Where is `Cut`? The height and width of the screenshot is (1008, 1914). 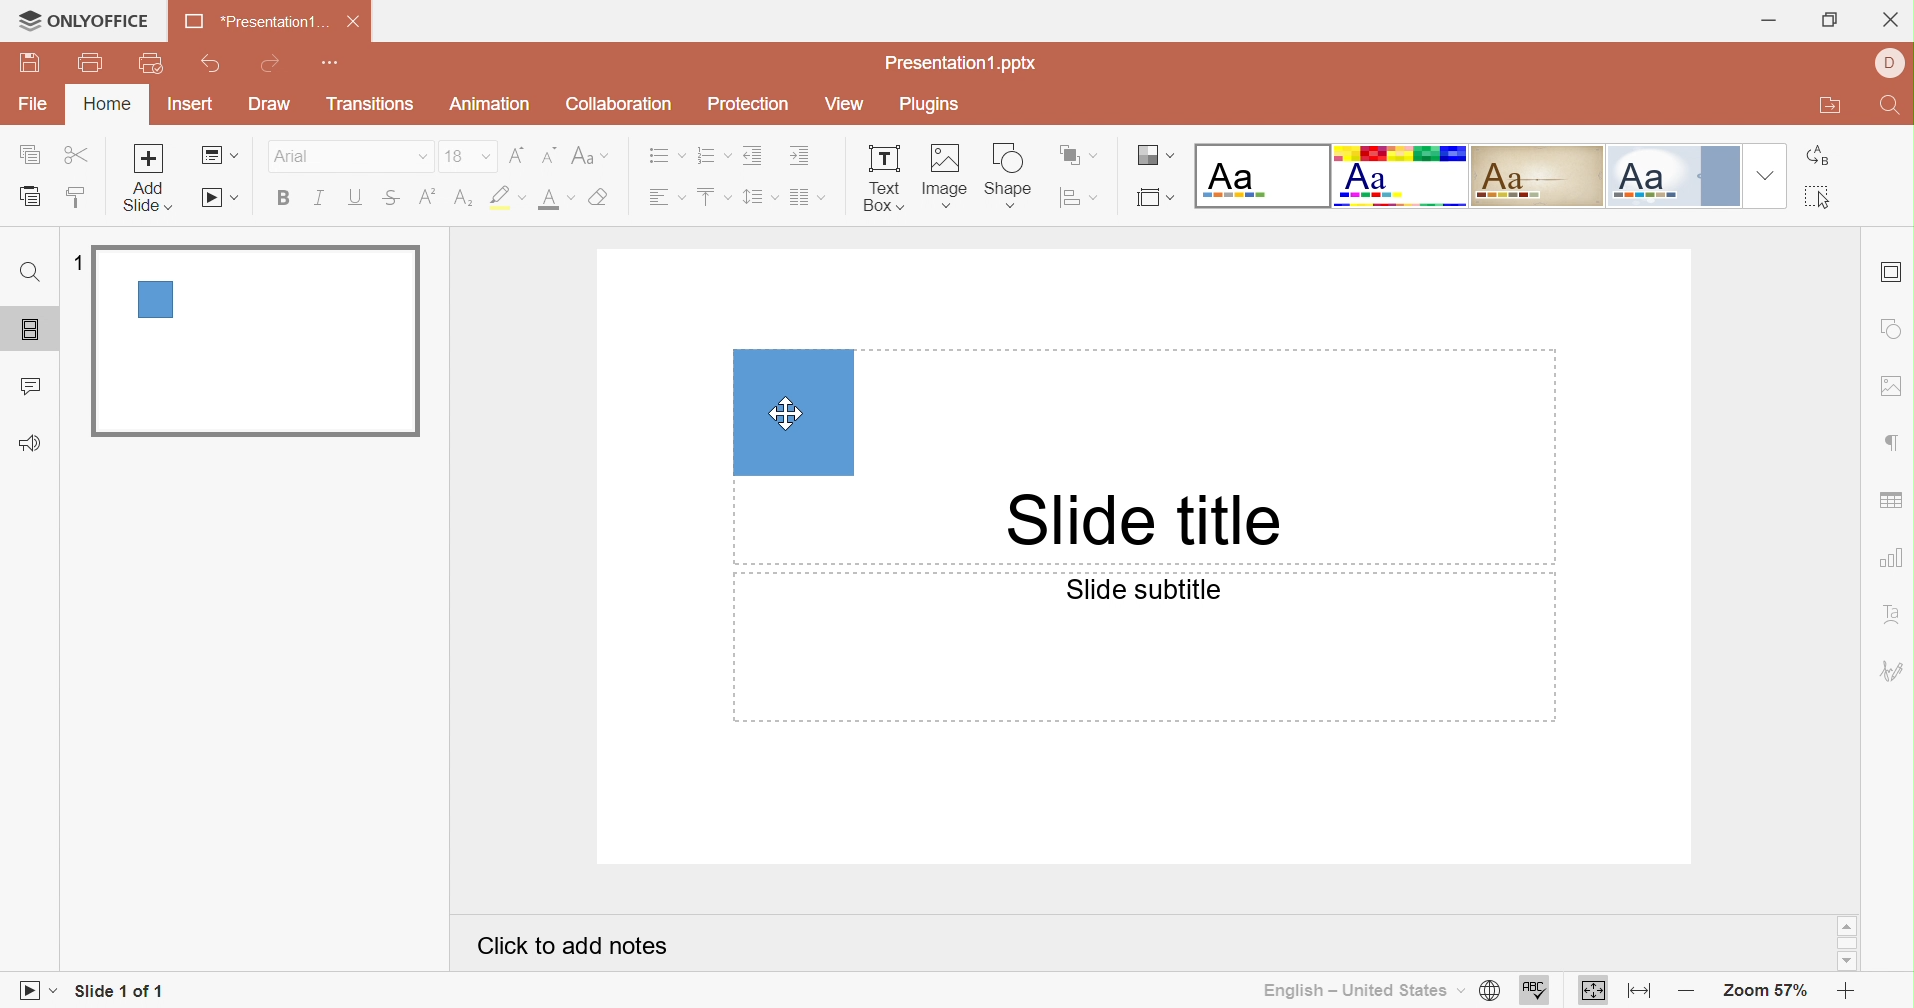 Cut is located at coordinates (80, 156).